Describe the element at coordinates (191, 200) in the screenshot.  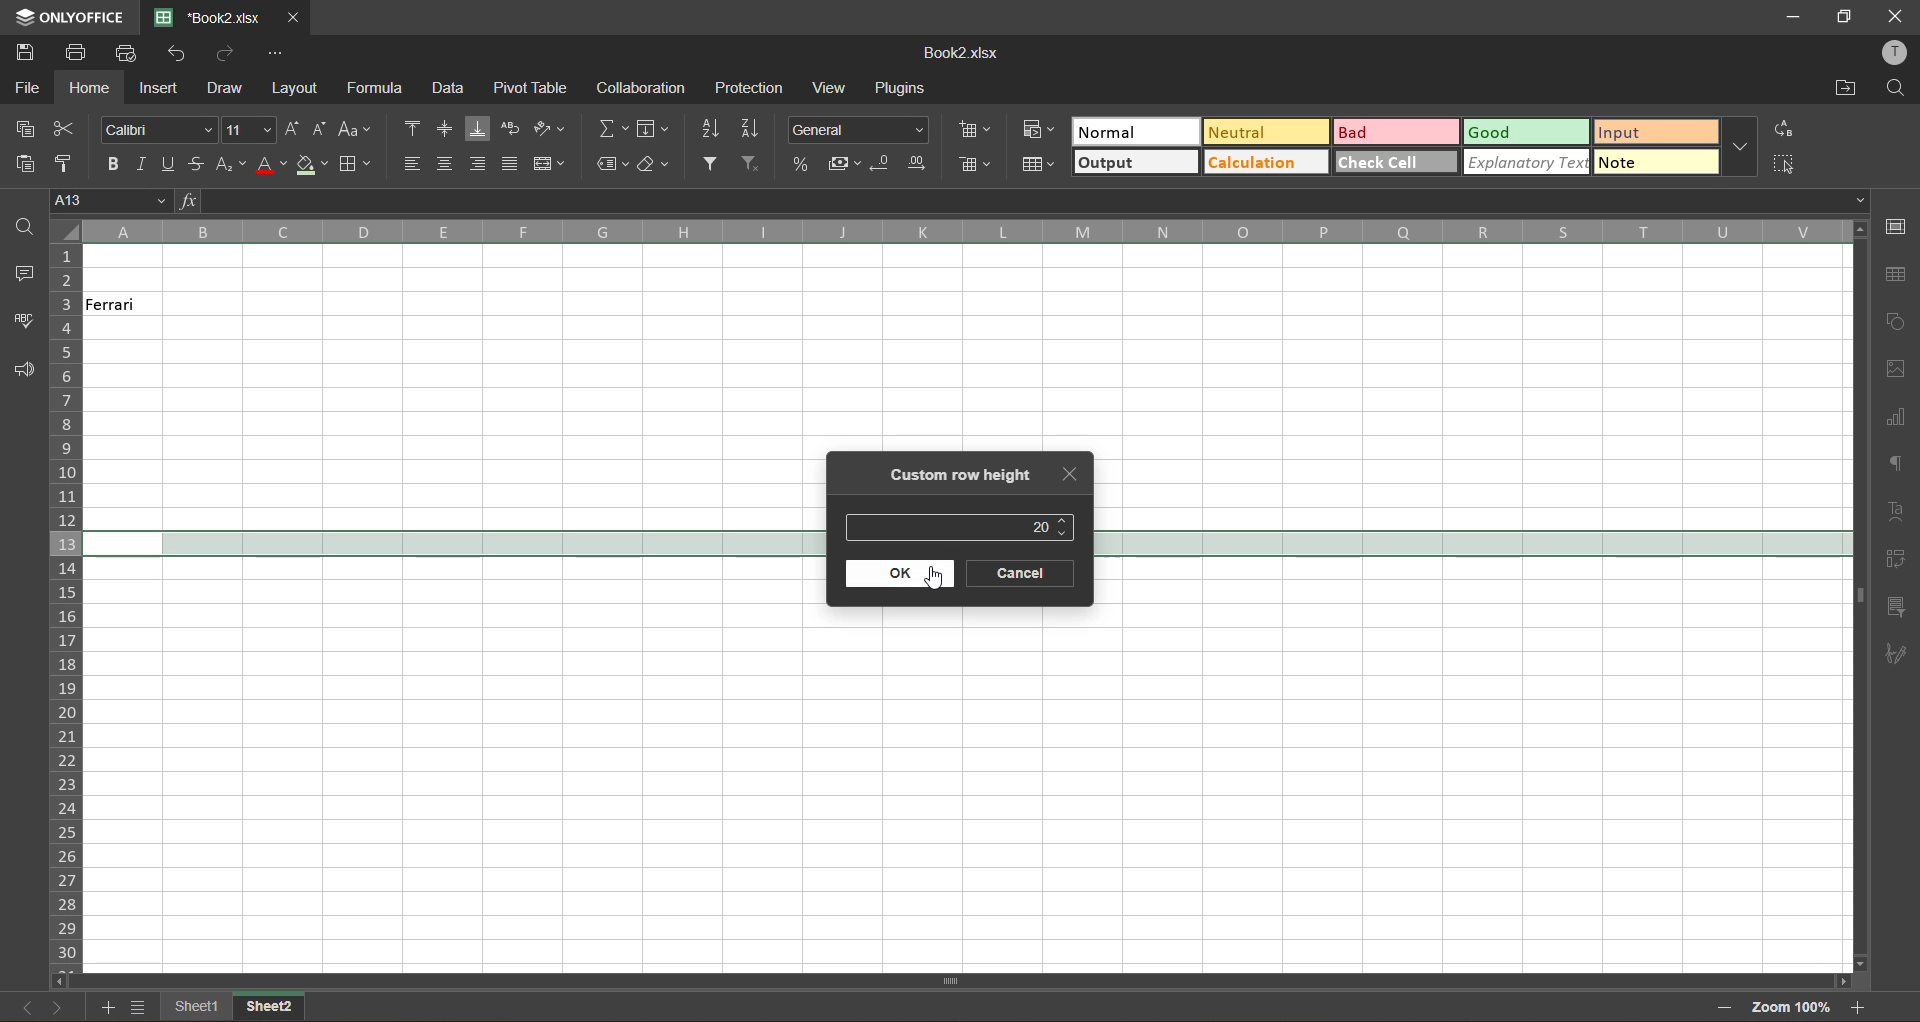
I see `fx` at that location.